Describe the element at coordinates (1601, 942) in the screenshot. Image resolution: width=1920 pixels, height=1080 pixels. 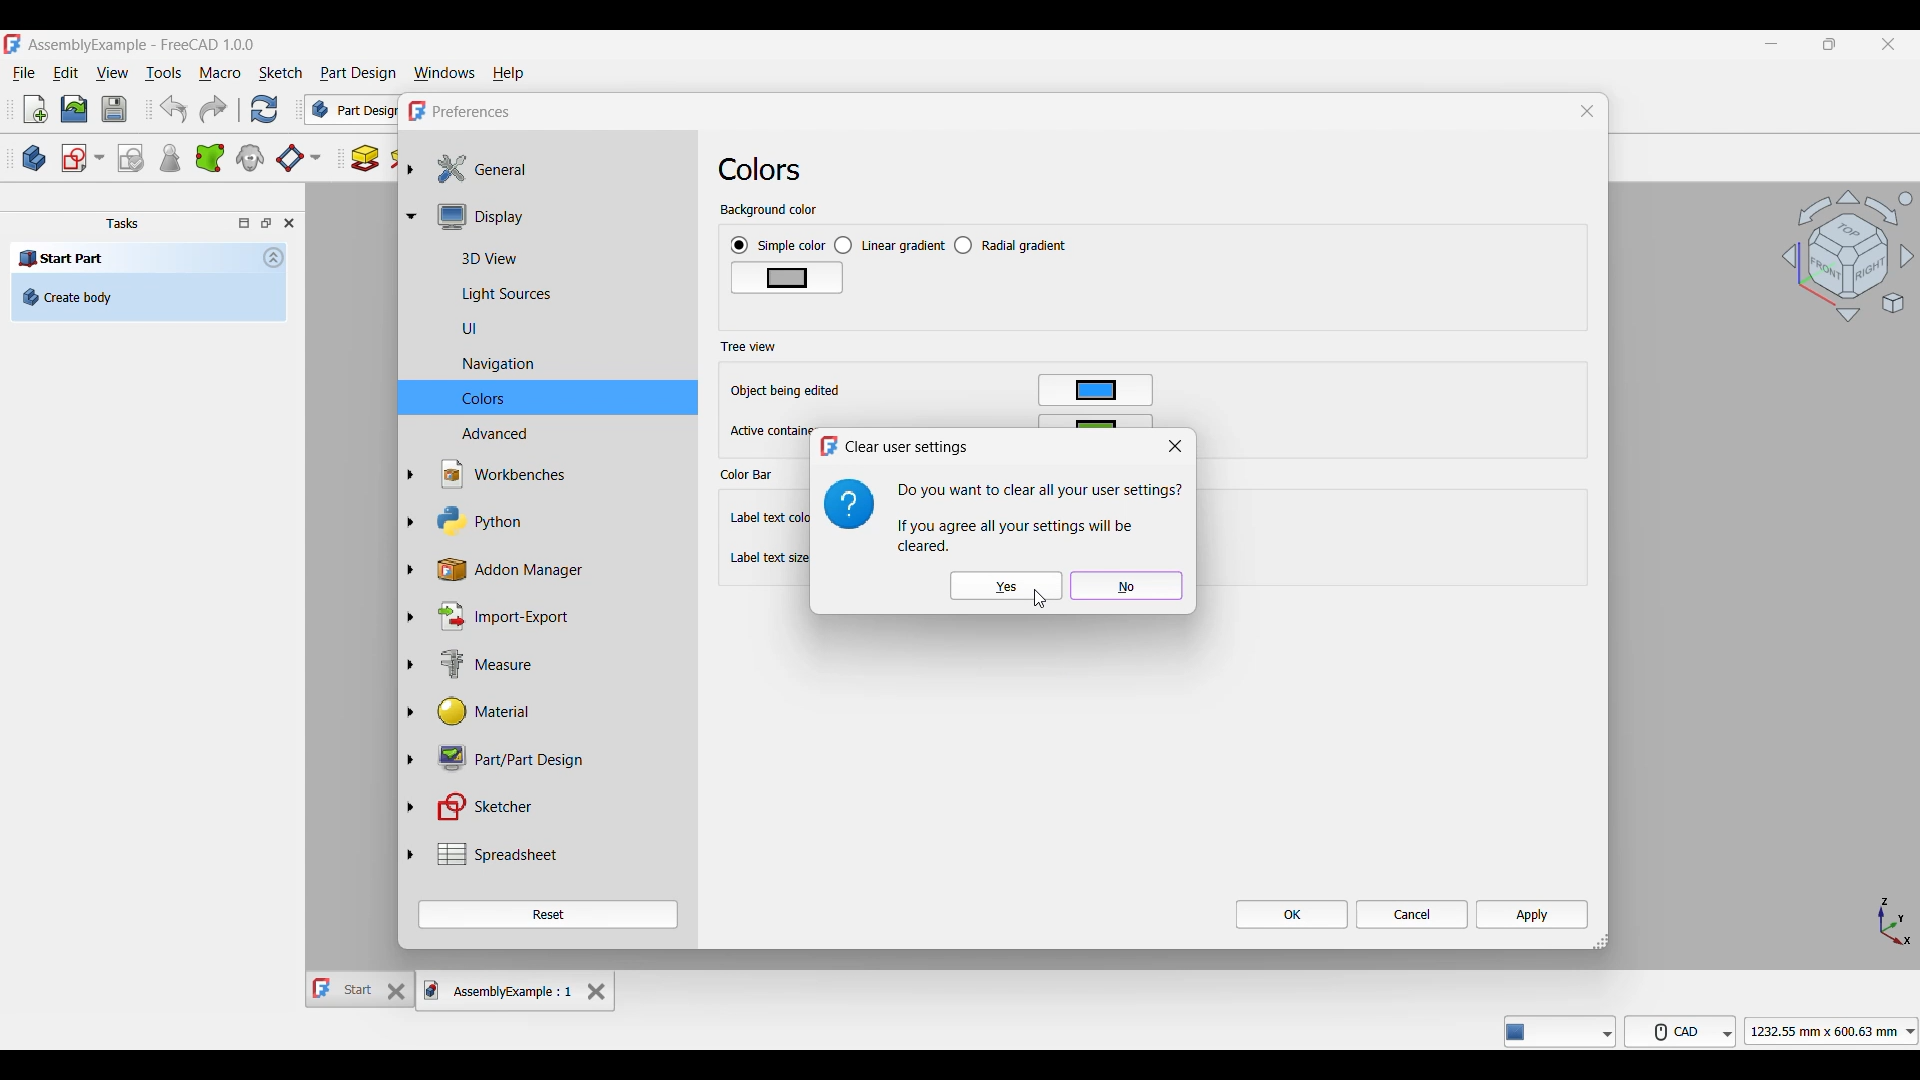
I see `Change window dimension` at that location.